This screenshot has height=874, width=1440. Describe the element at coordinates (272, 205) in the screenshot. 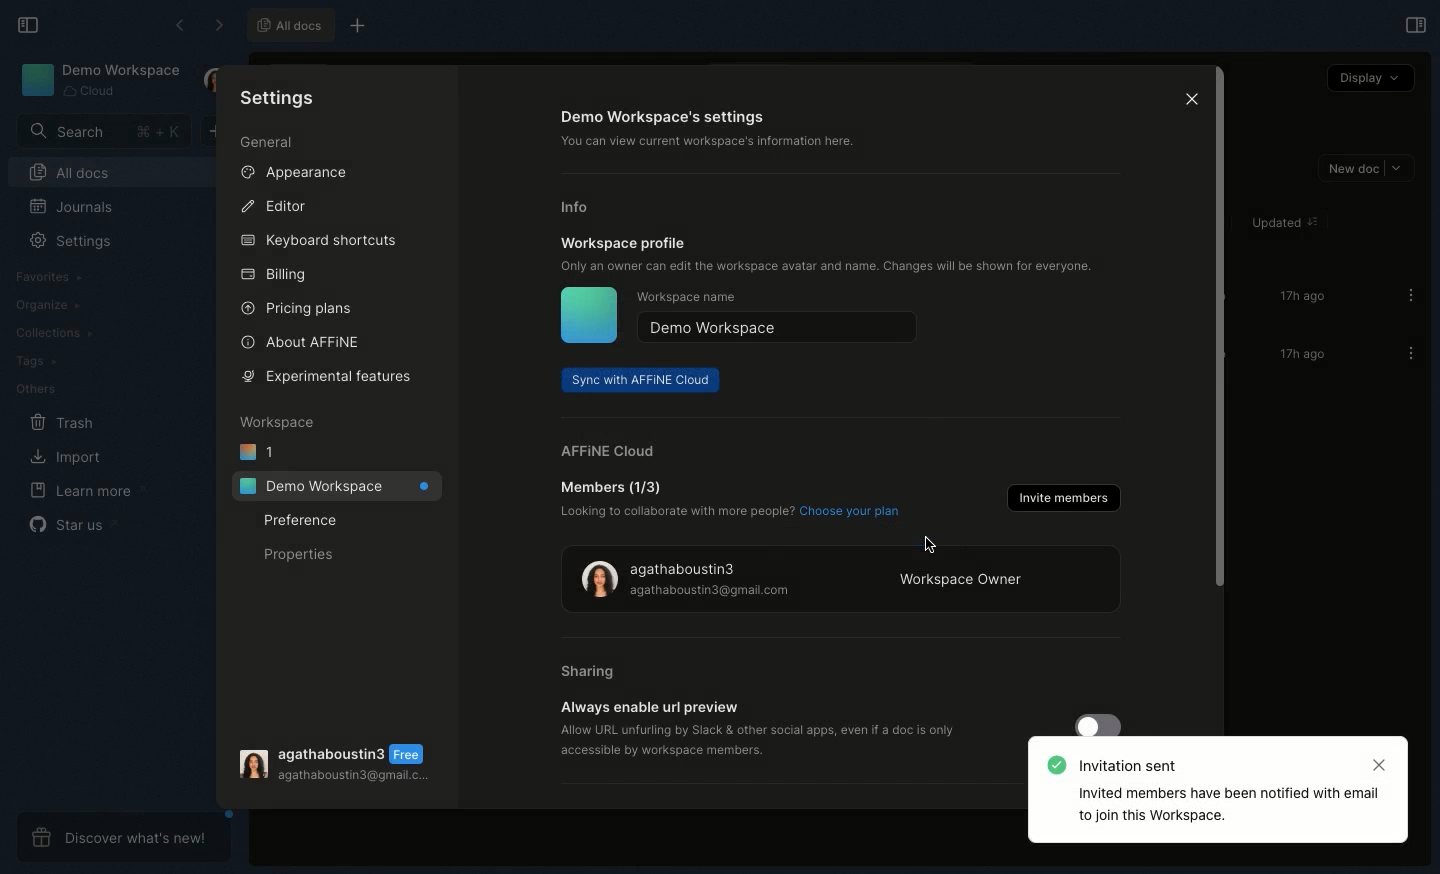

I see `Editor` at that location.